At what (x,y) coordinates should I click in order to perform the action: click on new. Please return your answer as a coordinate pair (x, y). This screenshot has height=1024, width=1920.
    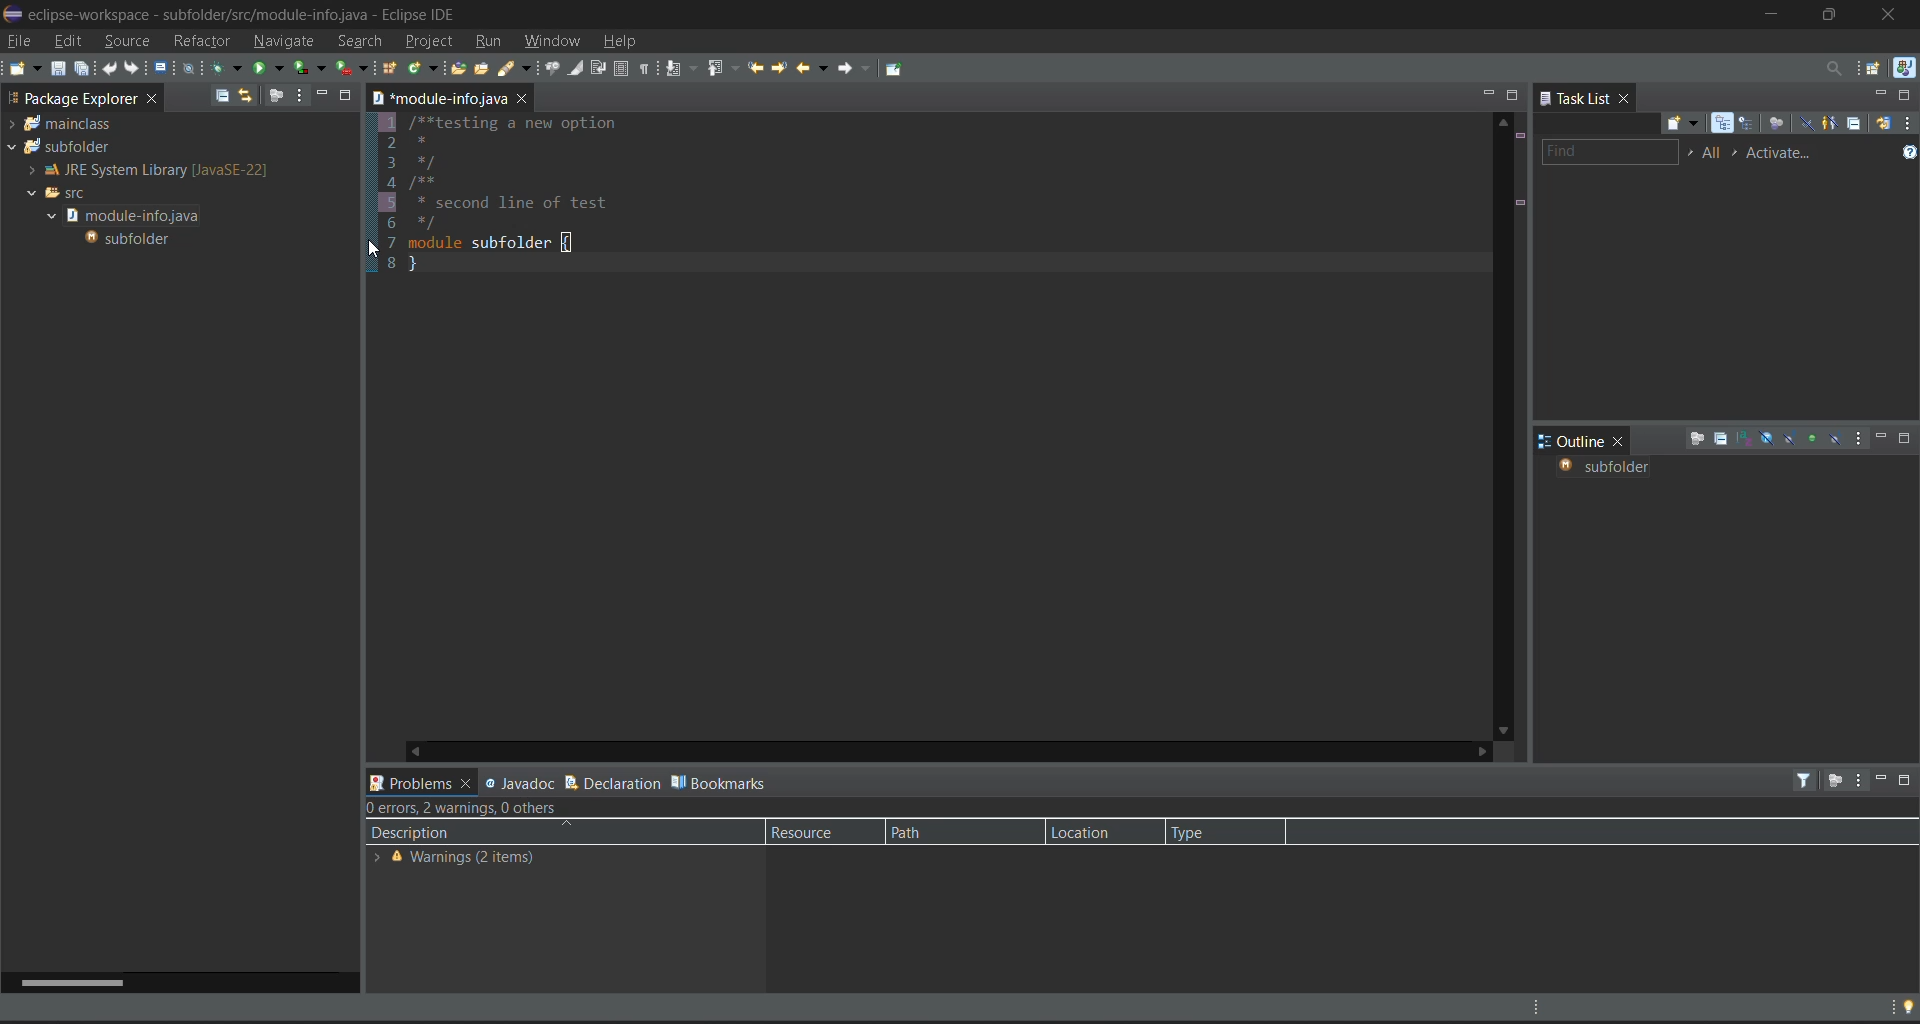
    Looking at the image, I should click on (23, 68).